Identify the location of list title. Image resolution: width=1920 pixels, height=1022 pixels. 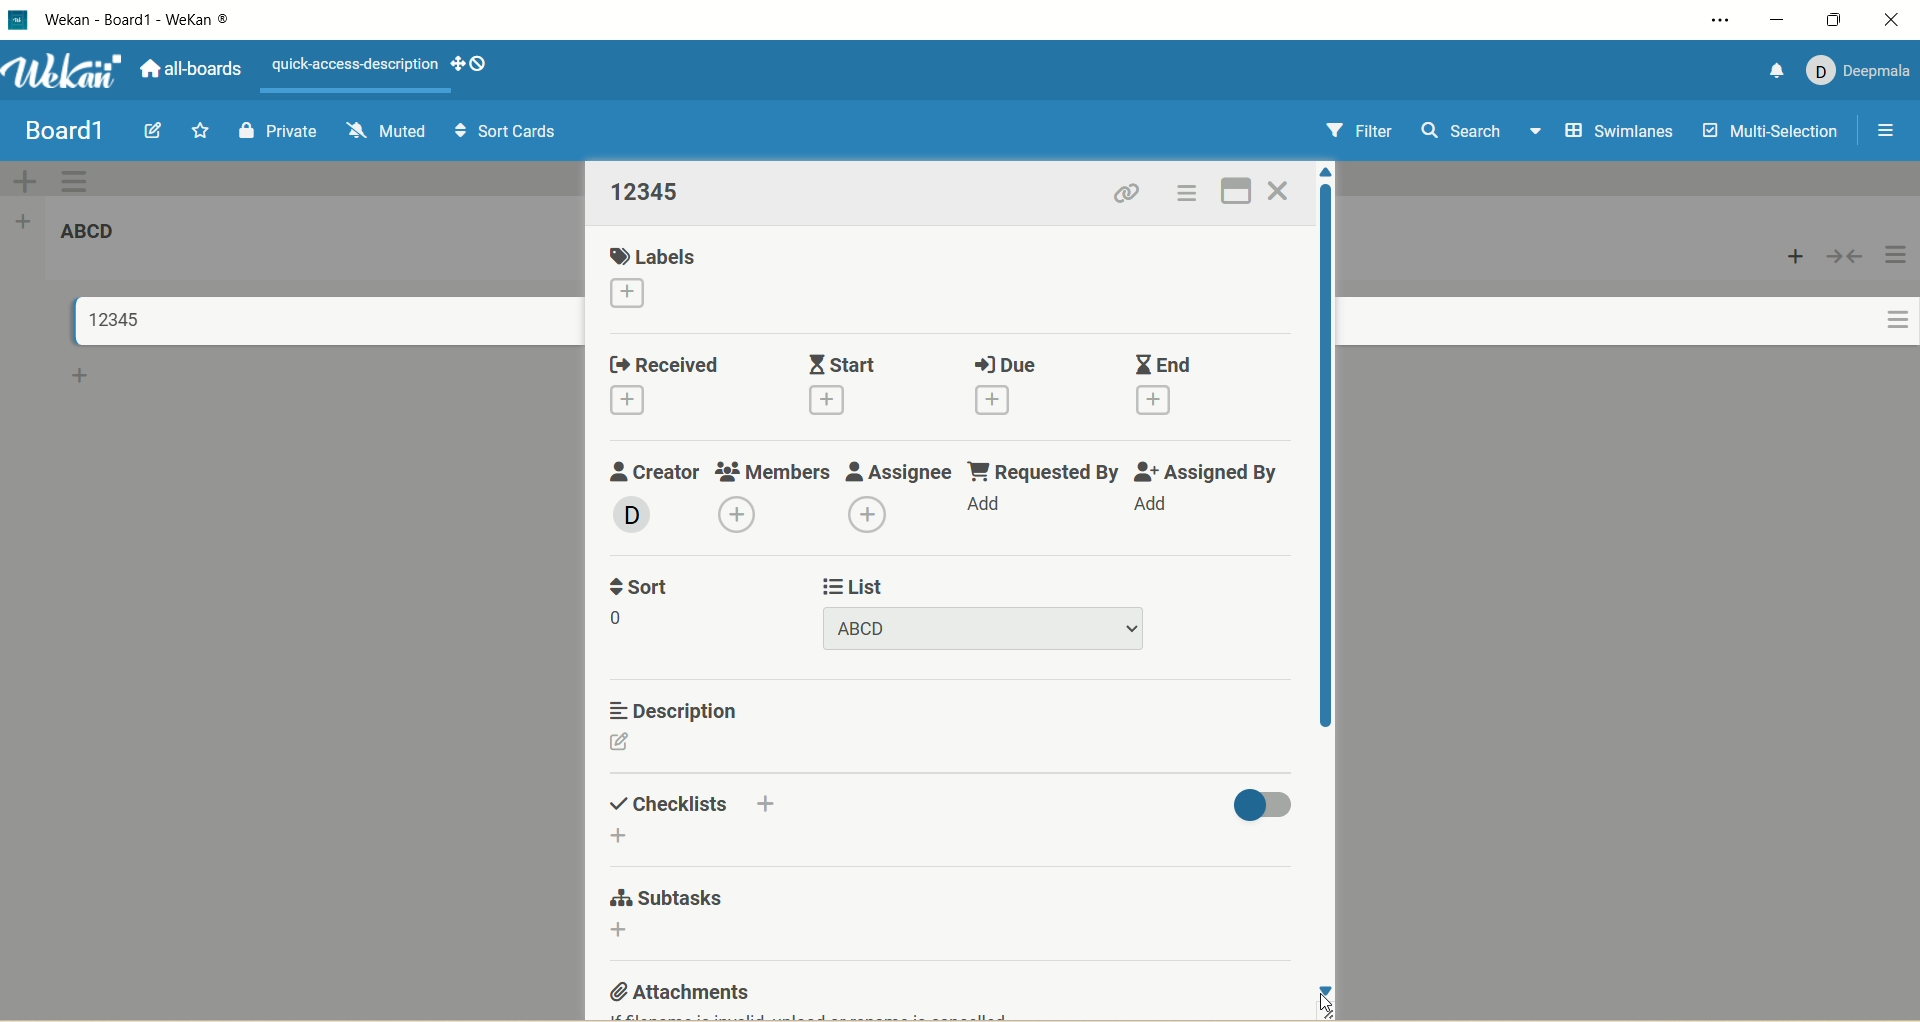
(98, 237).